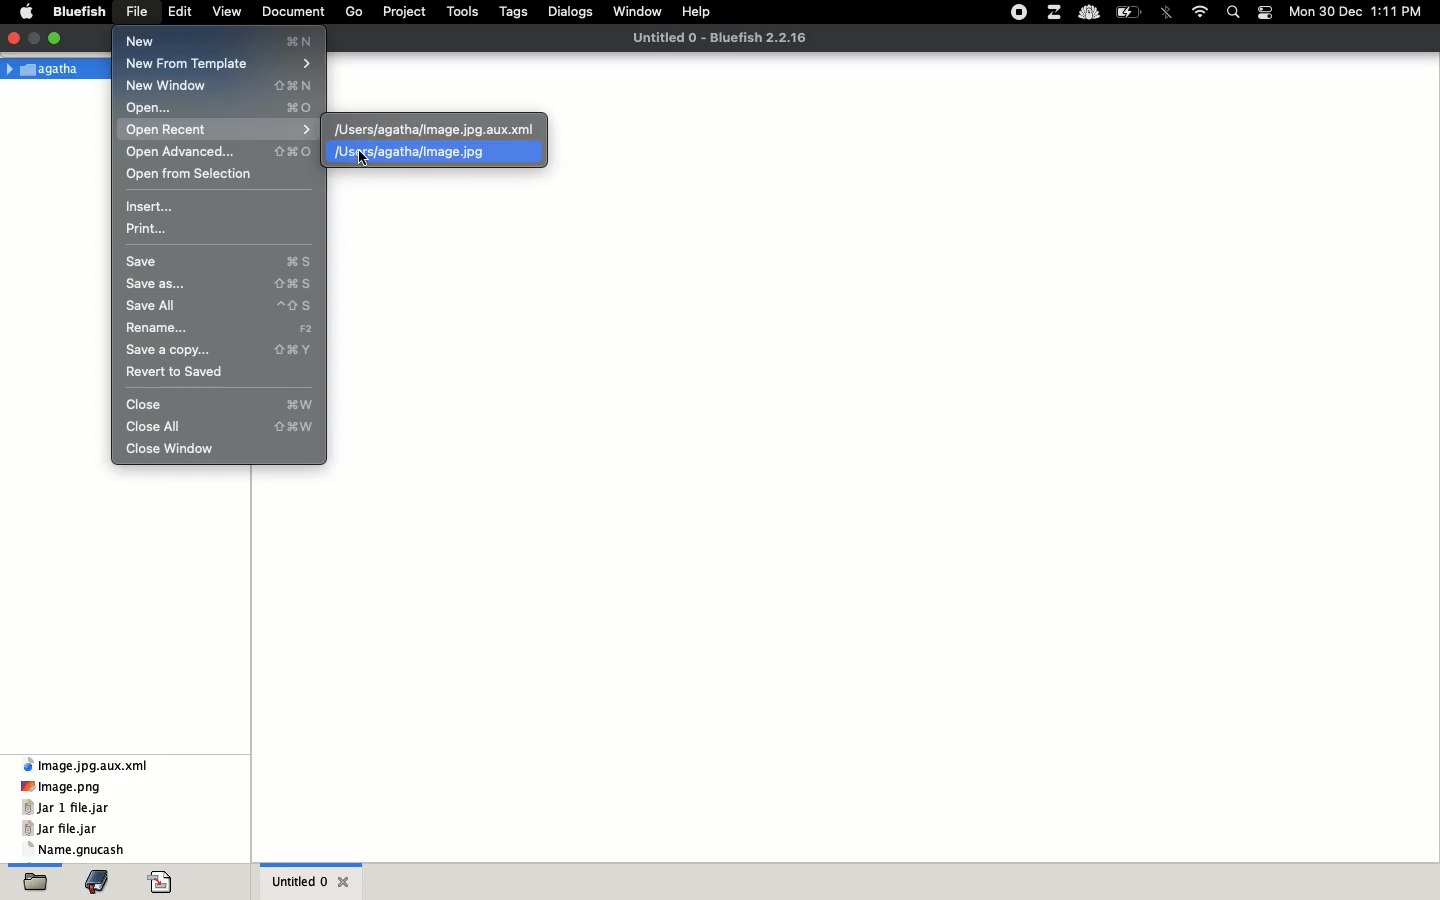 This screenshot has height=900, width=1440. Describe the element at coordinates (223, 427) in the screenshot. I see `close all    ^command W` at that location.